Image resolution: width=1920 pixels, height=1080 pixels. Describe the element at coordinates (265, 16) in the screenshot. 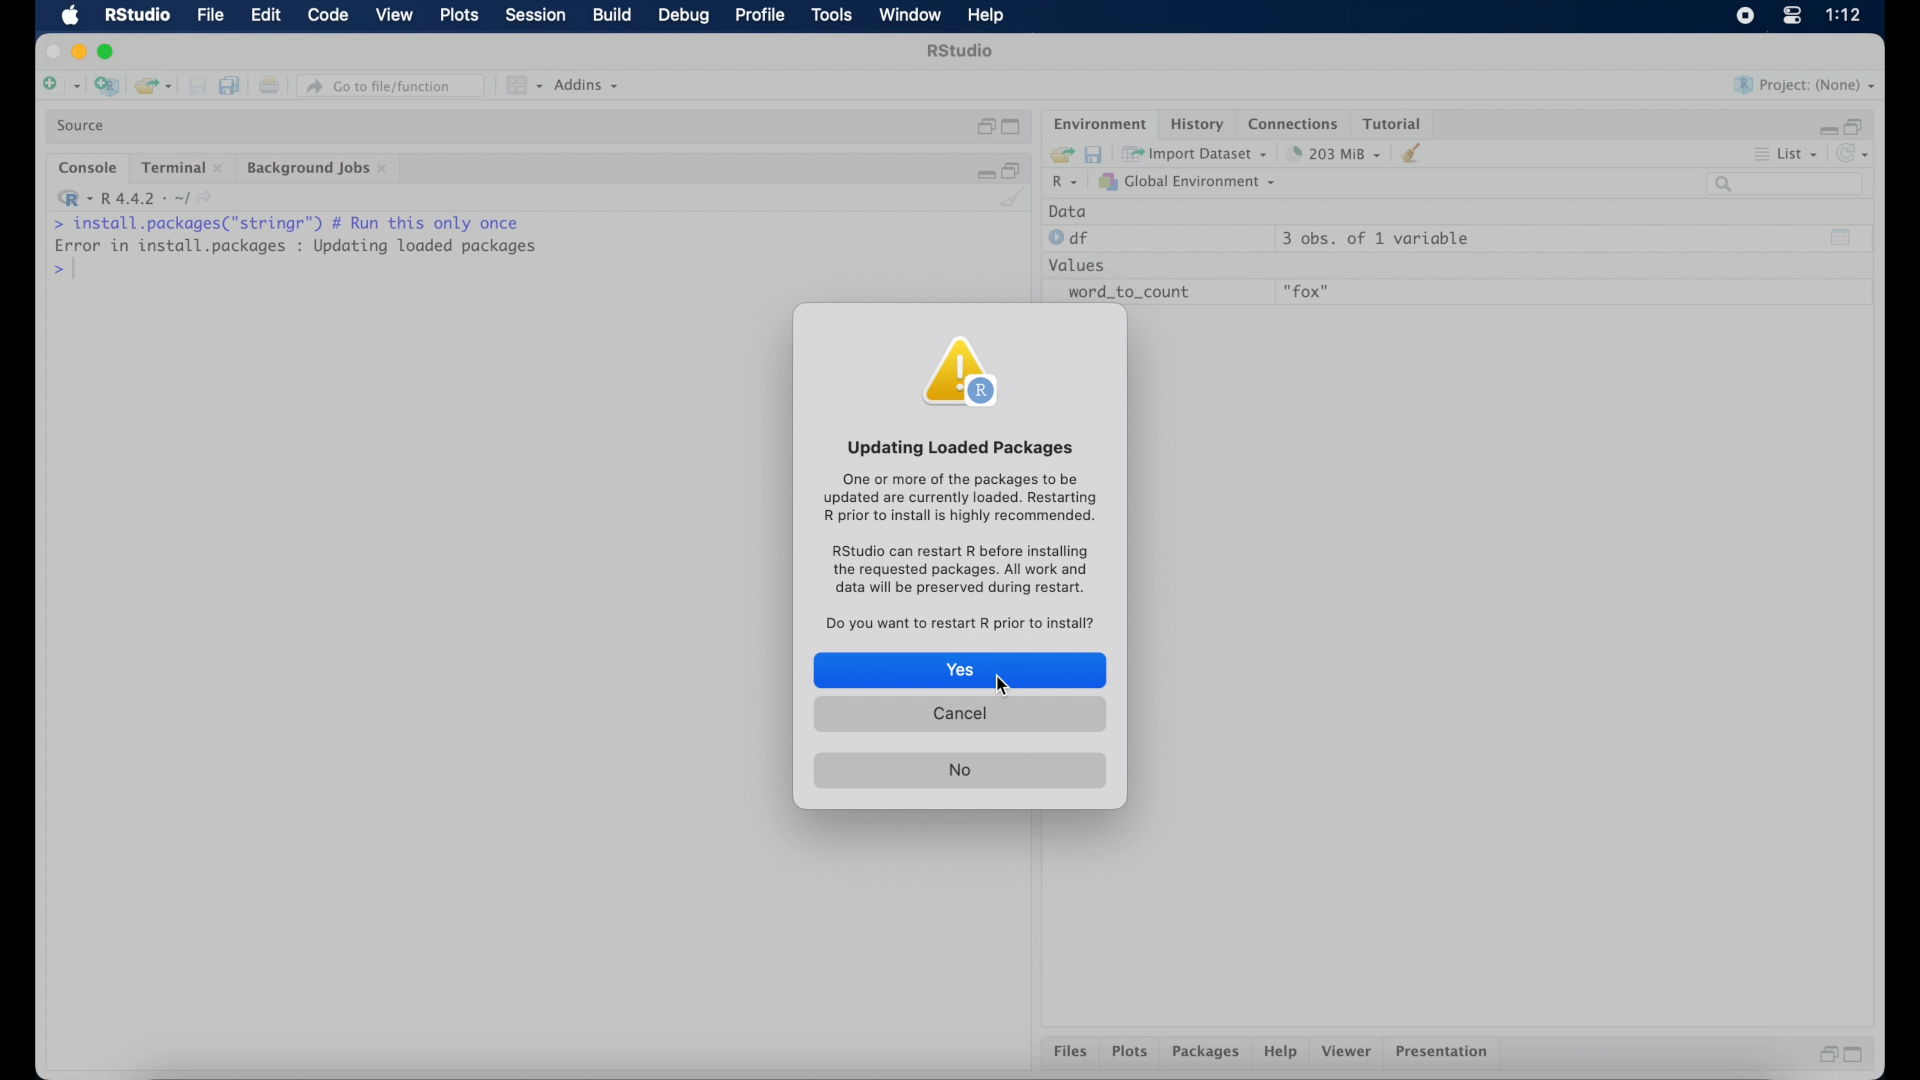

I see `edit` at that location.